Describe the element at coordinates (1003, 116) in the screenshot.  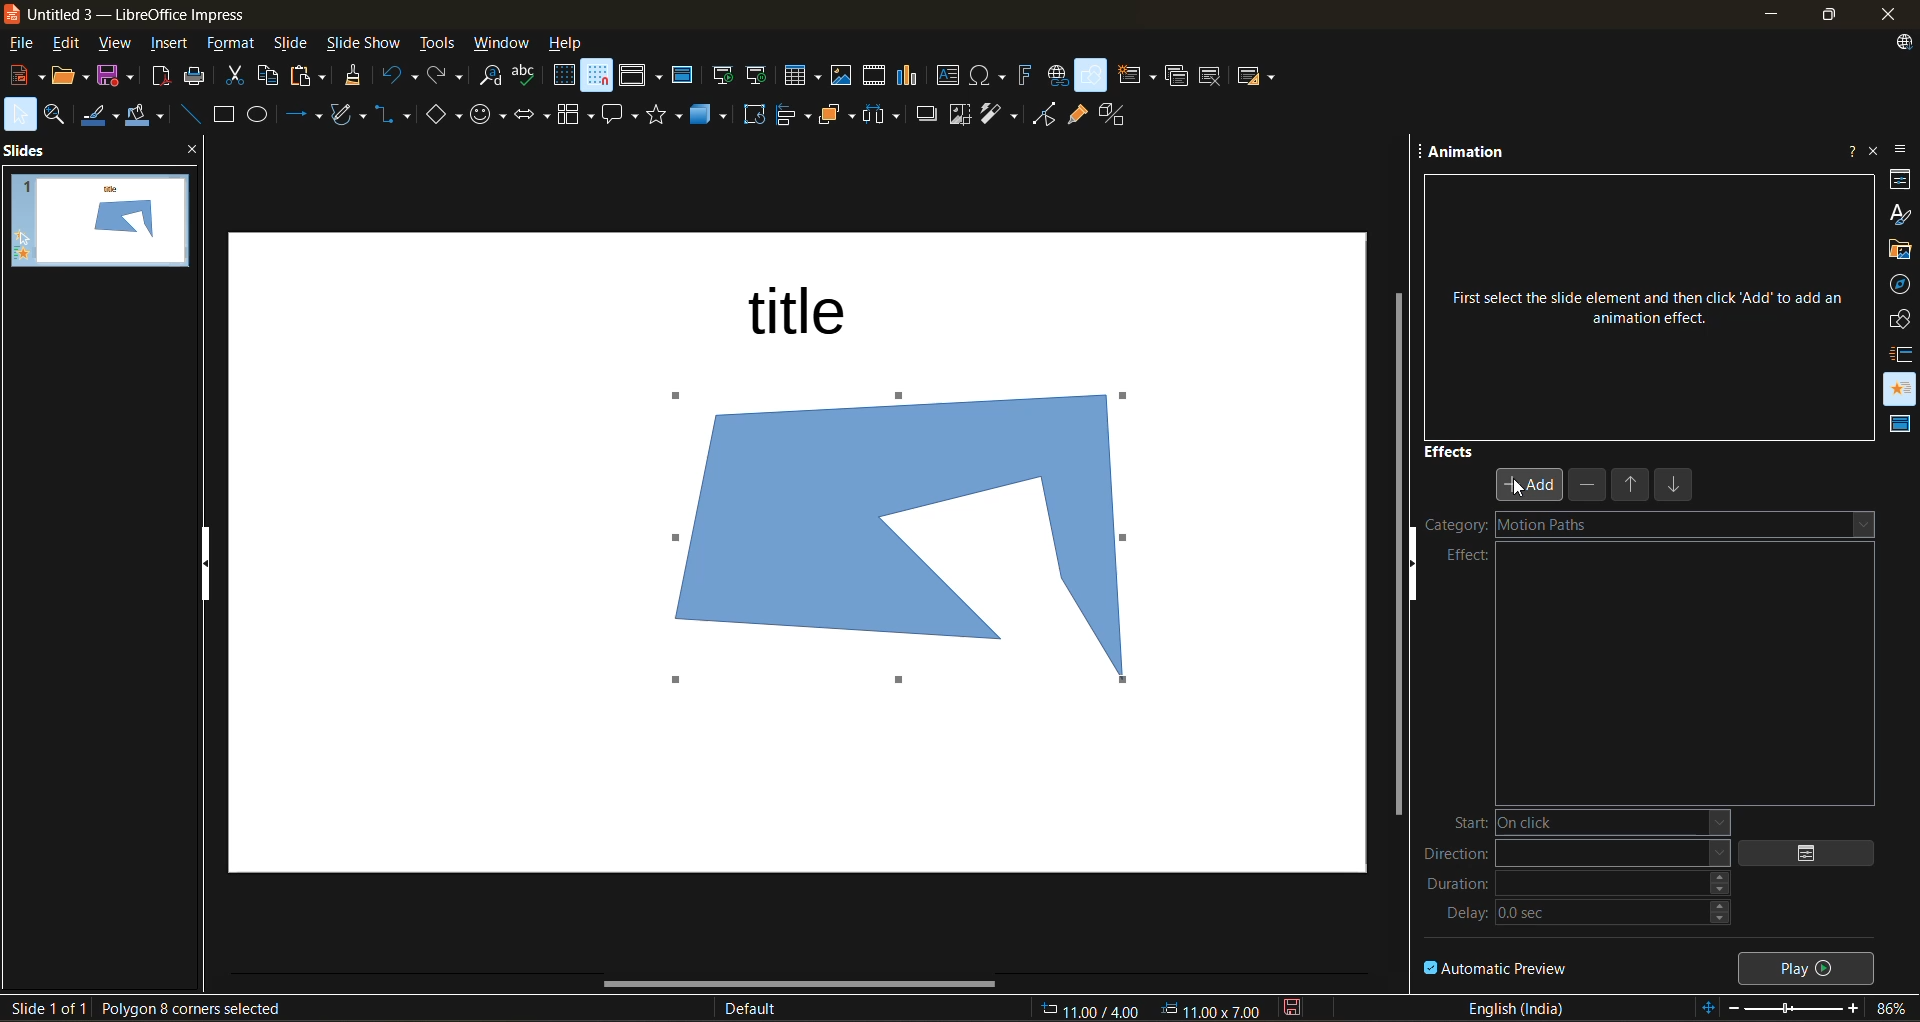
I see `filter` at that location.